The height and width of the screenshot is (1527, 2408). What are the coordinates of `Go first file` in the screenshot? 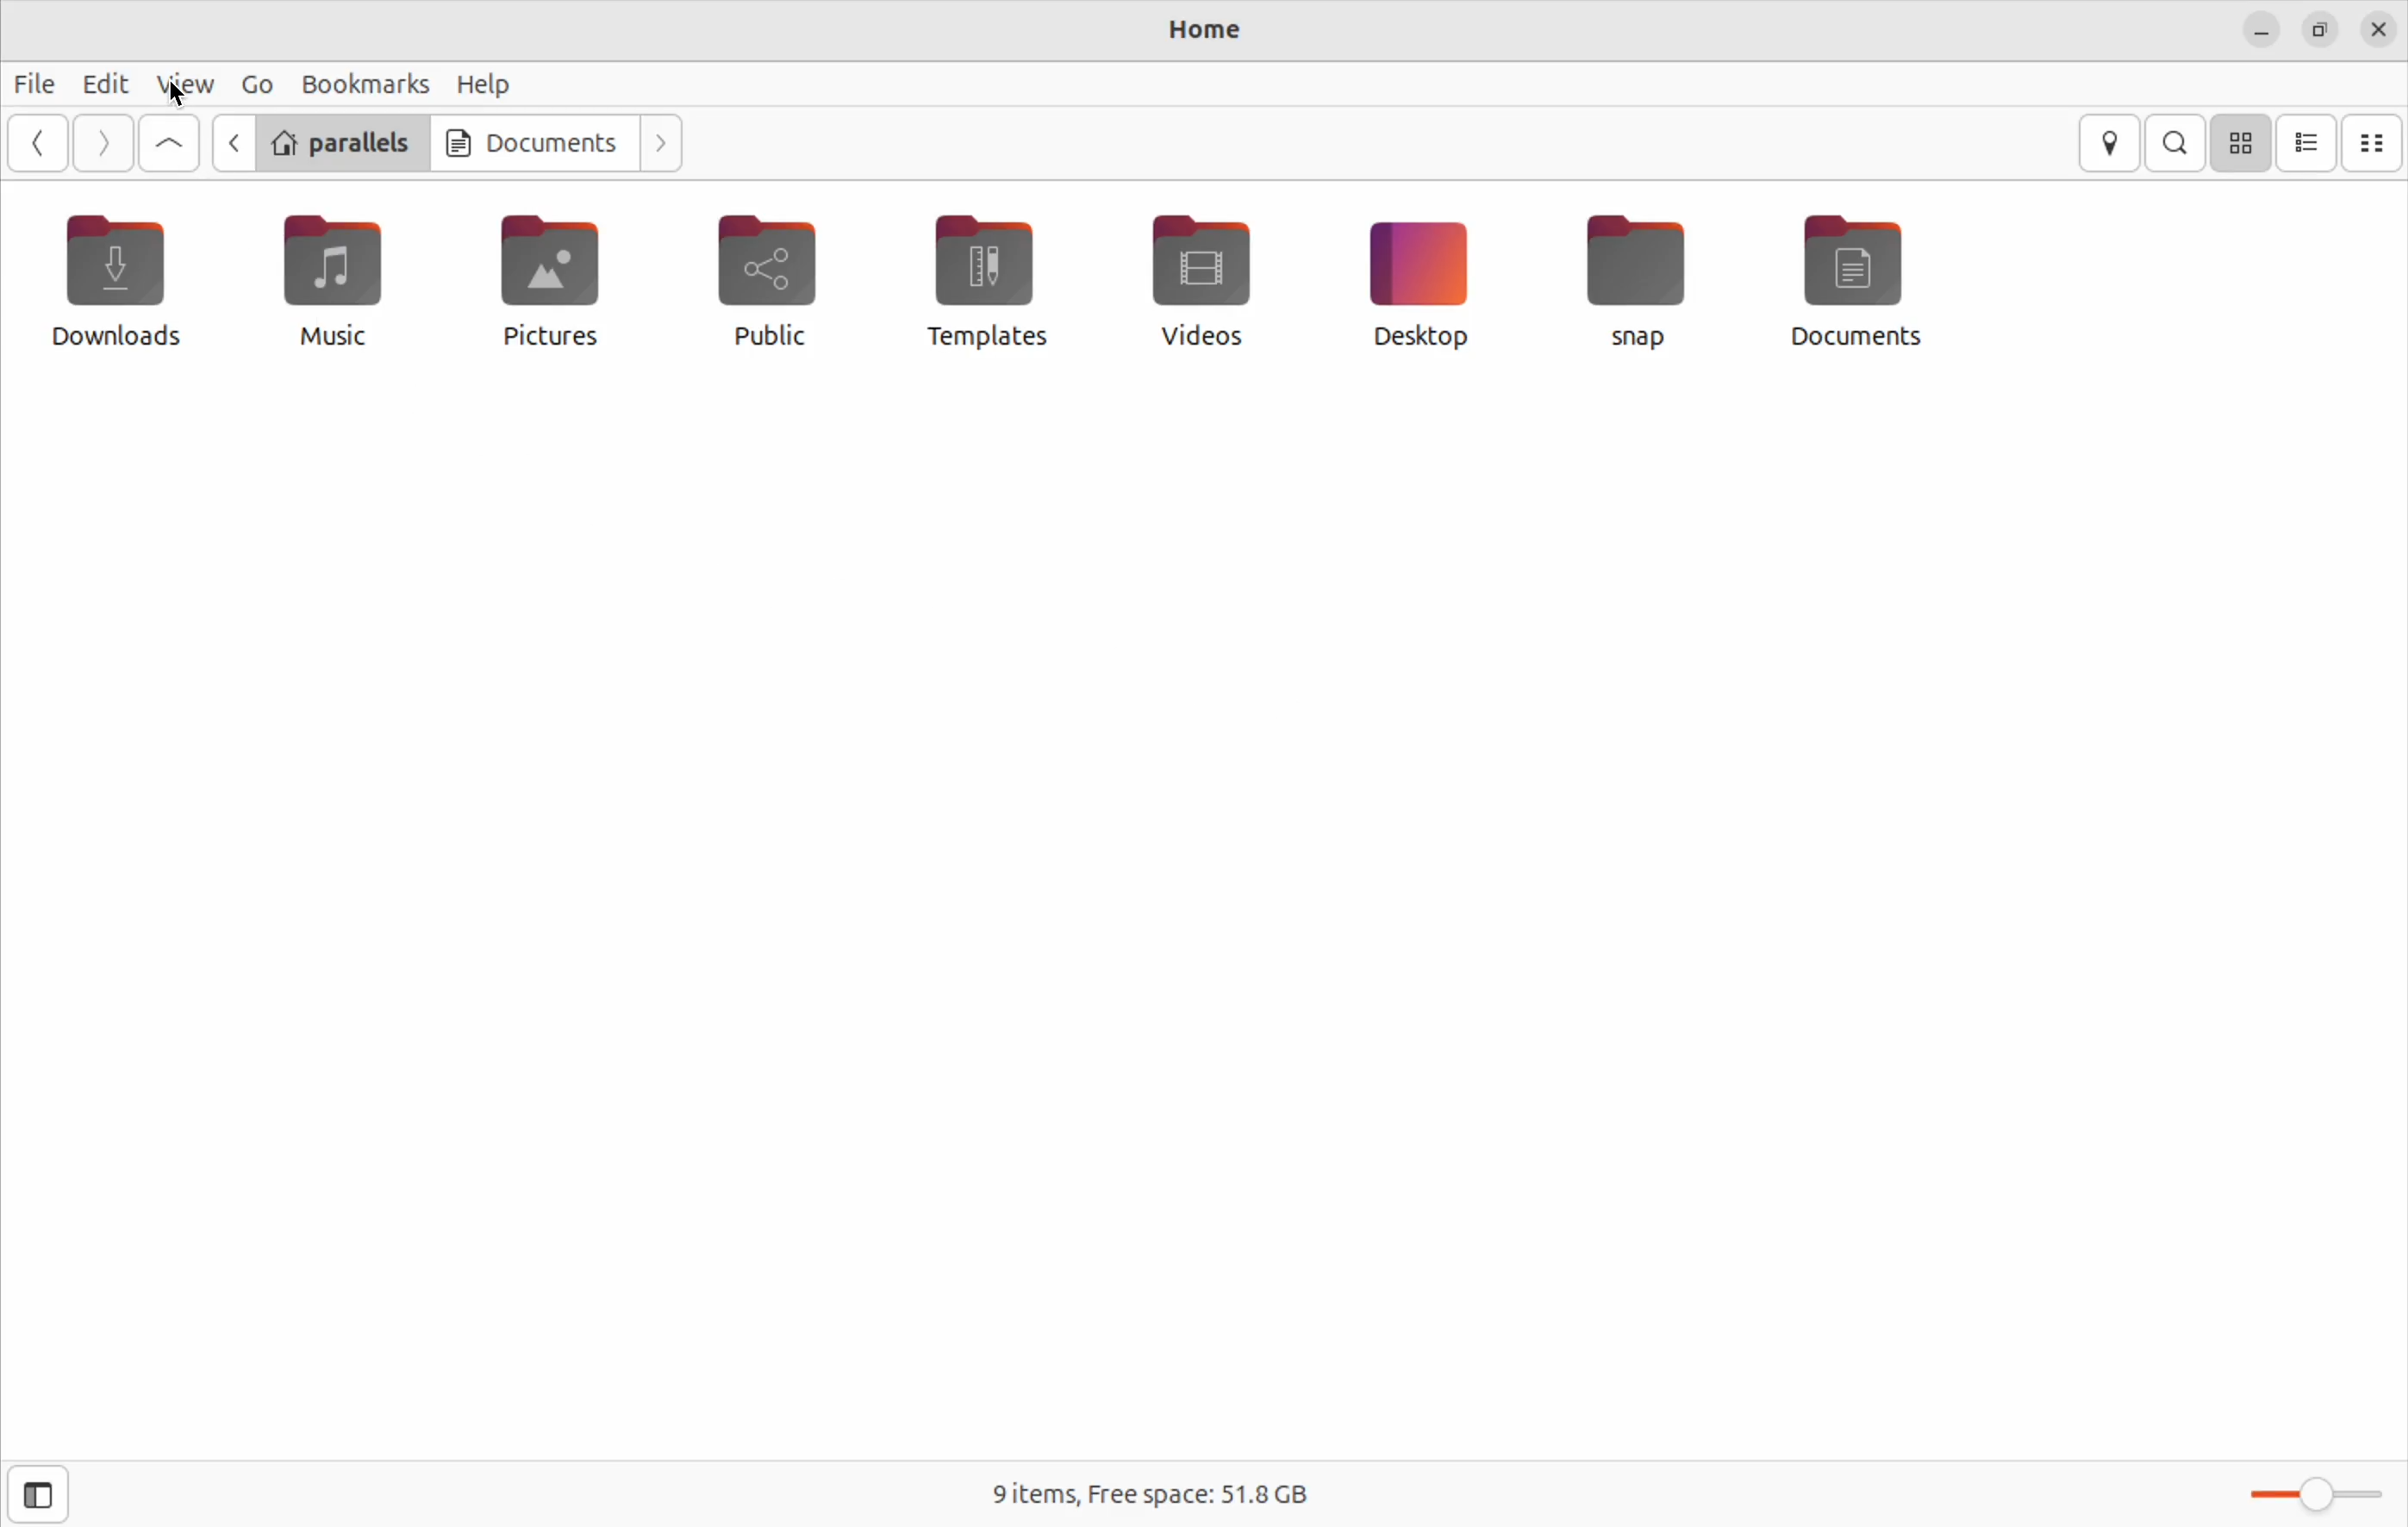 It's located at (169, 144).